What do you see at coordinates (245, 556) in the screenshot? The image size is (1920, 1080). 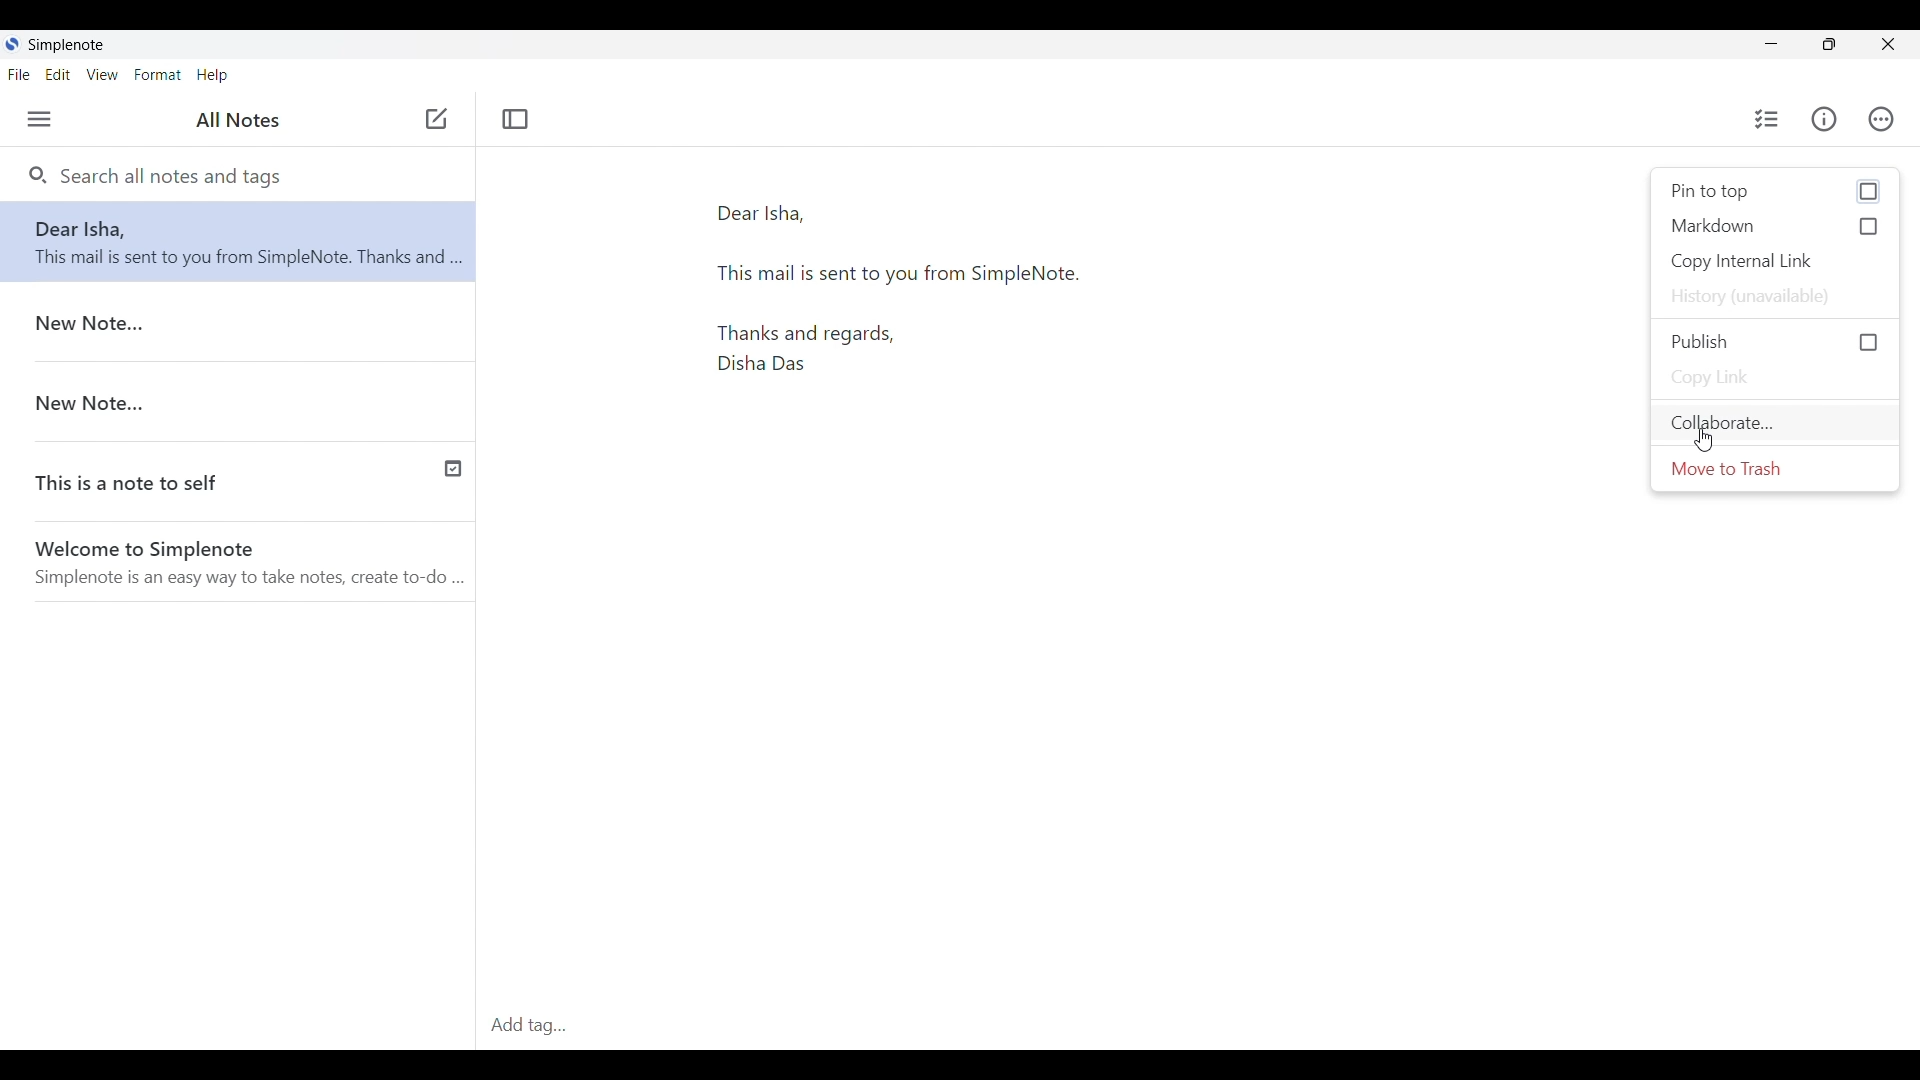 I see `Welcome to Simplenote` at bounding box center [245, 556].